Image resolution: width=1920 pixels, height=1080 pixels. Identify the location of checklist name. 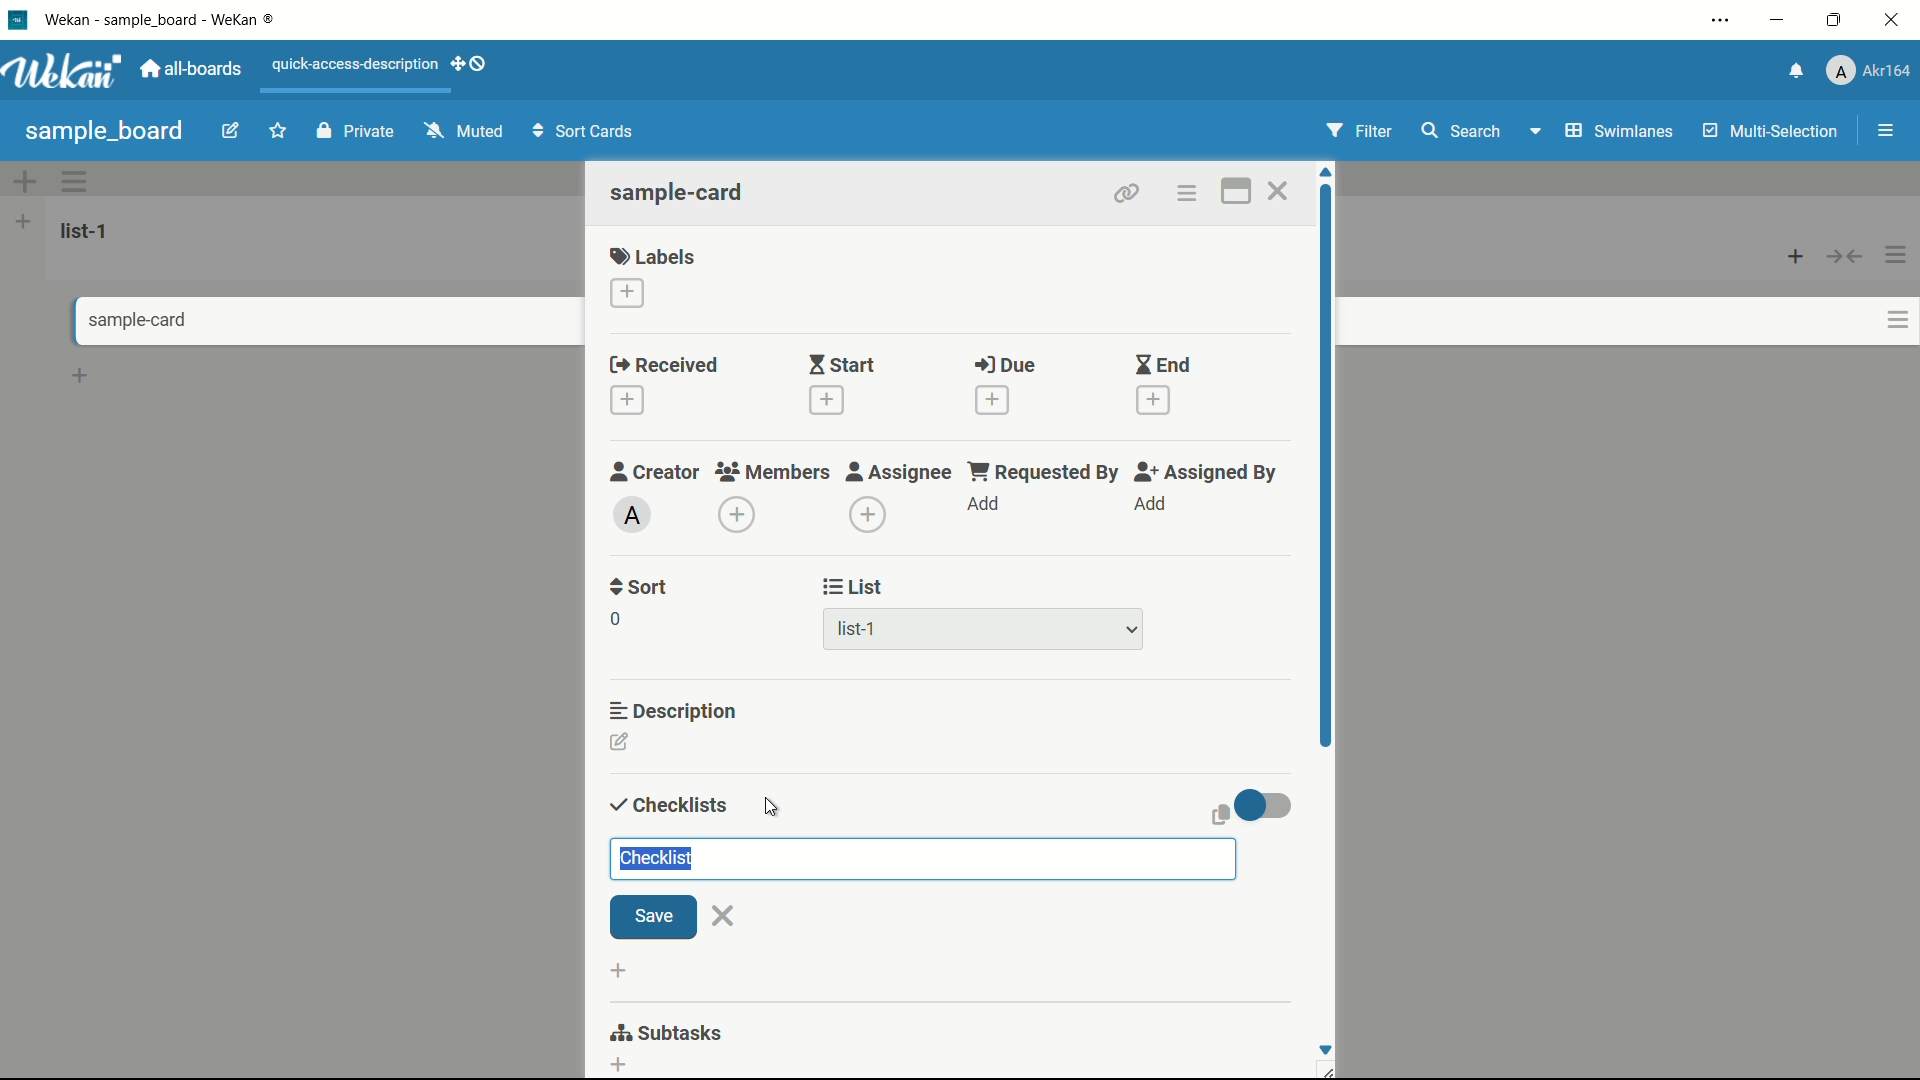
(662, 858).